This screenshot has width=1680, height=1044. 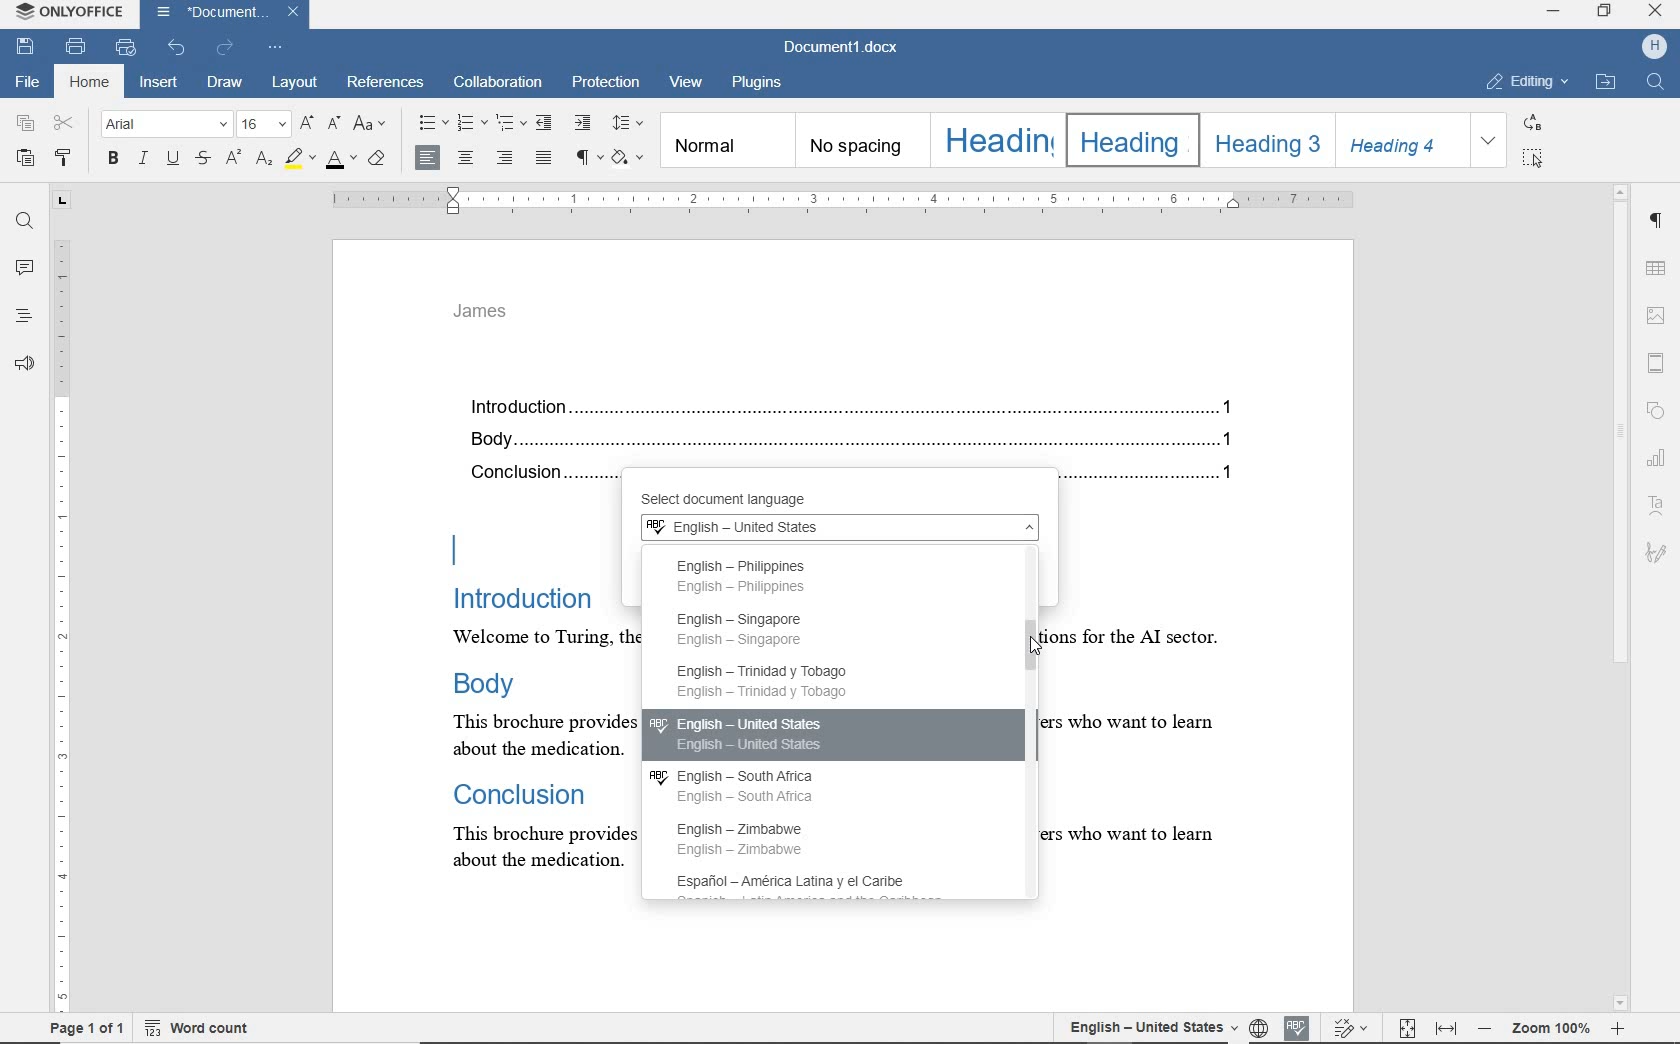 I want to click on view, so click(x=689, y=85).